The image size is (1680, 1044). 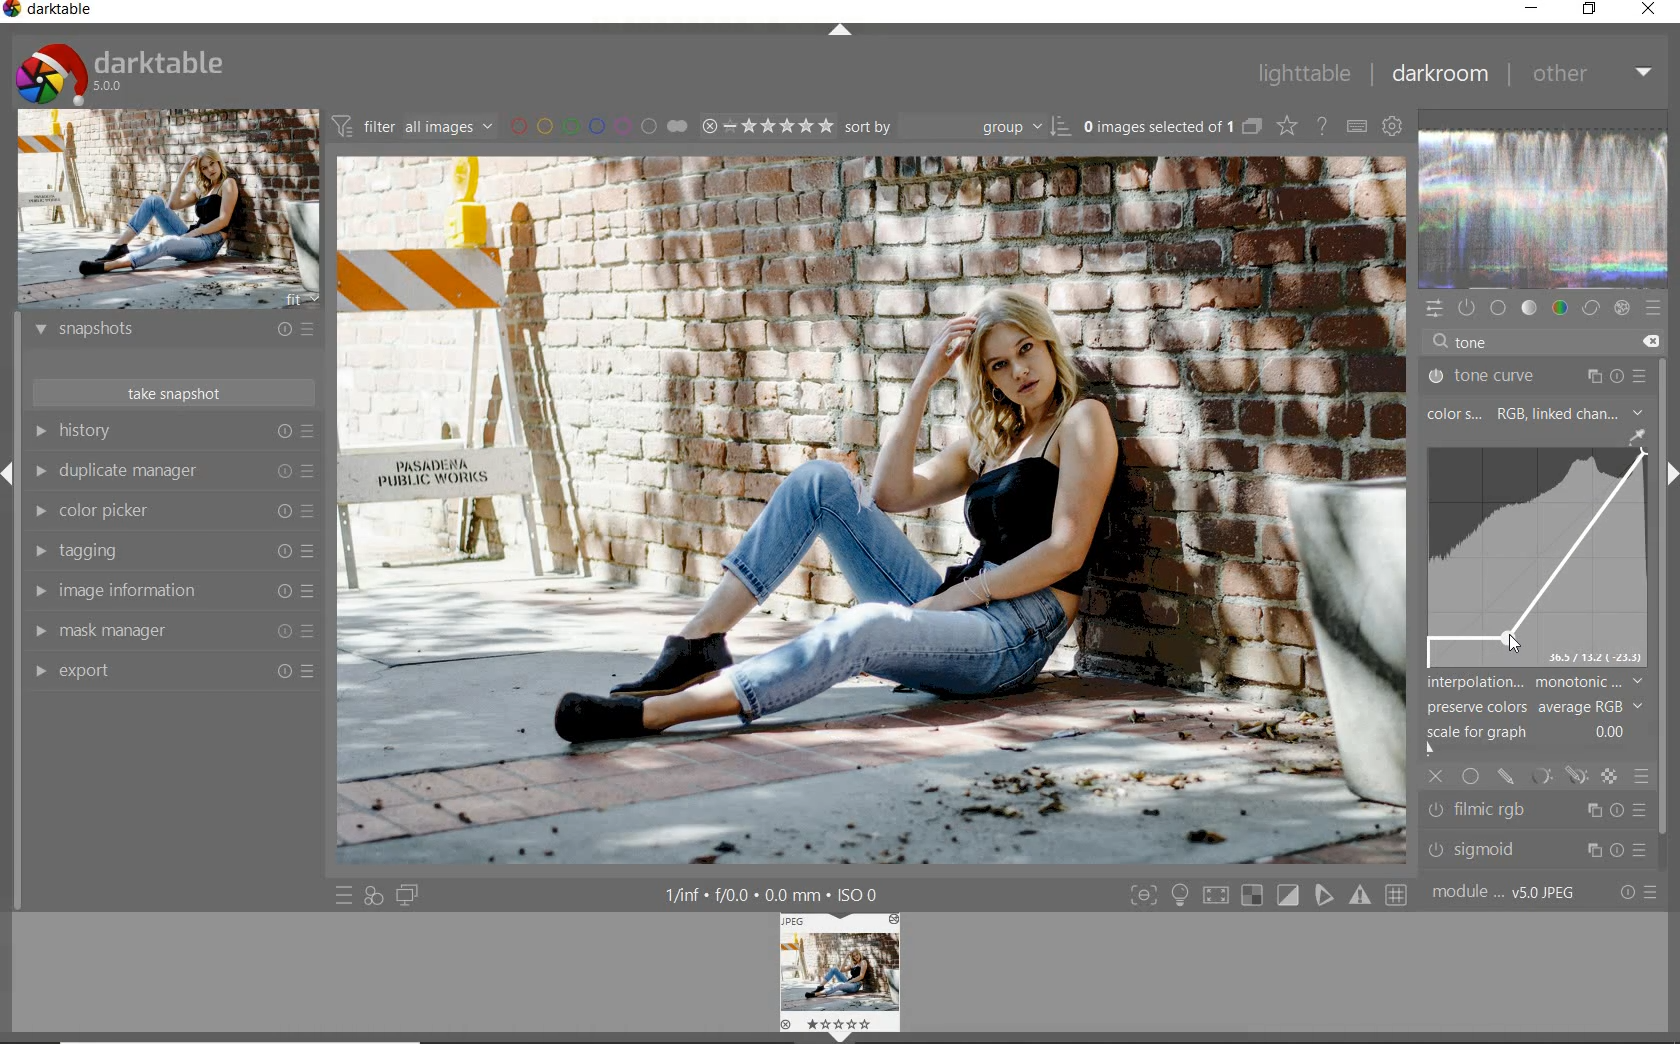 What do you see at coordinates (1655, 310) in the screenshot?
I see `presets` at bounding box center [1655, 310].